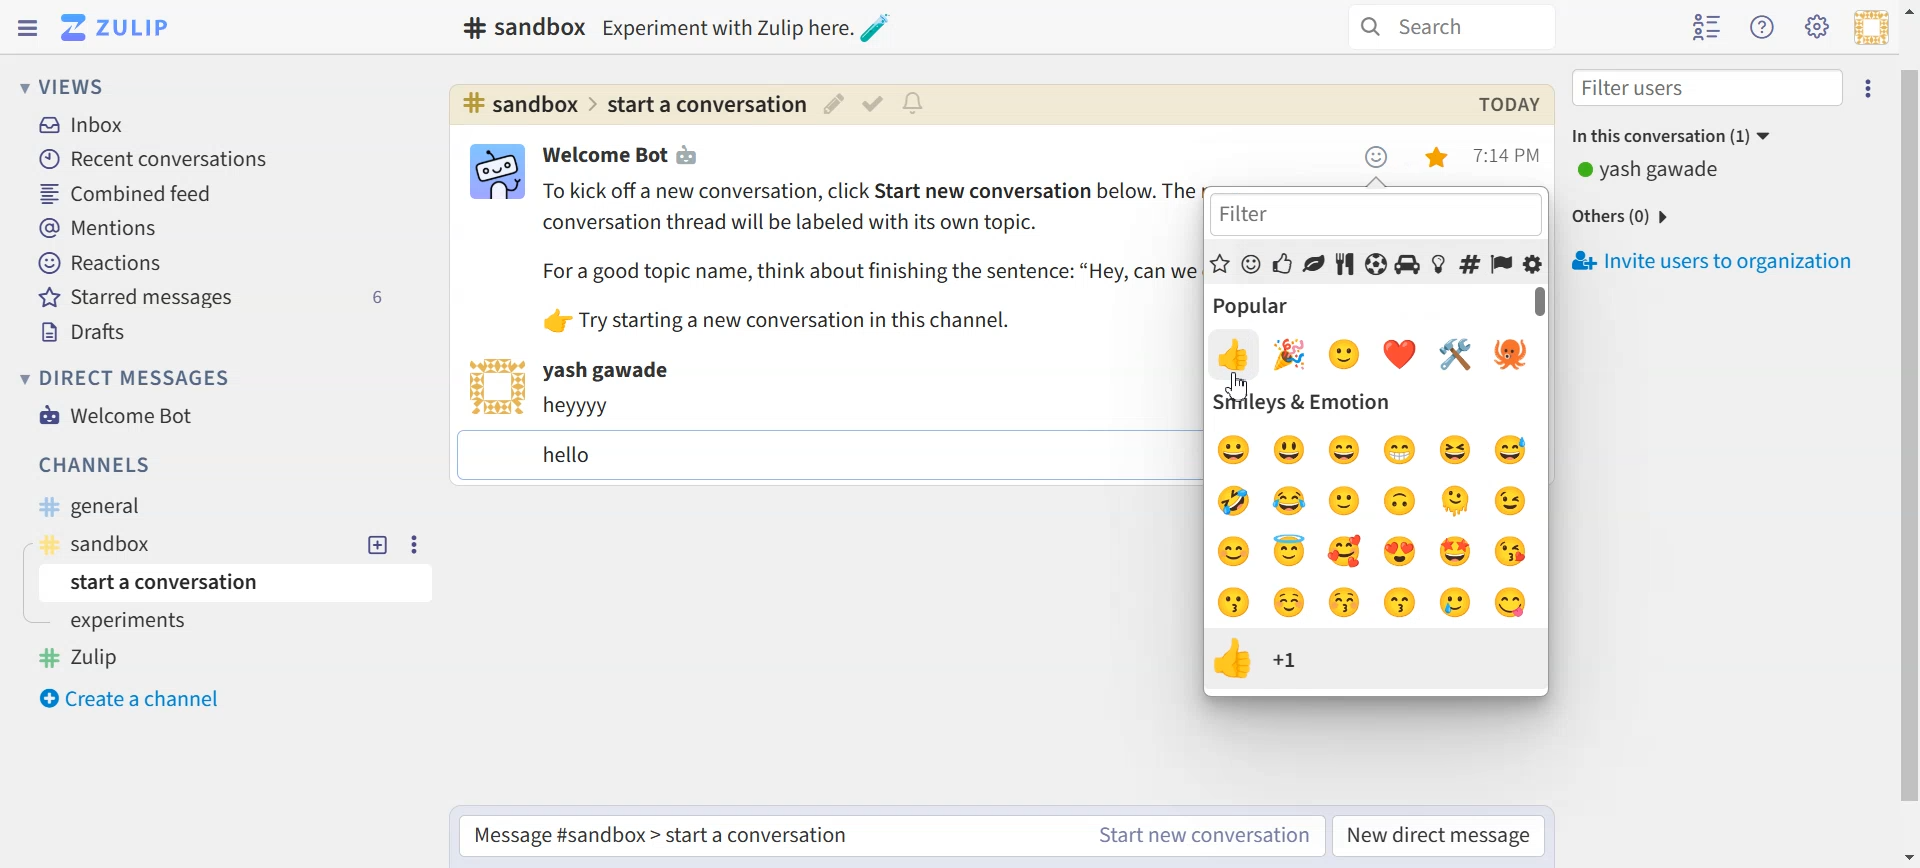 The image size is (1920, 868). Describe the element at coordinates (1373, 158) in the screenshot. I see `Emoji` at that location.